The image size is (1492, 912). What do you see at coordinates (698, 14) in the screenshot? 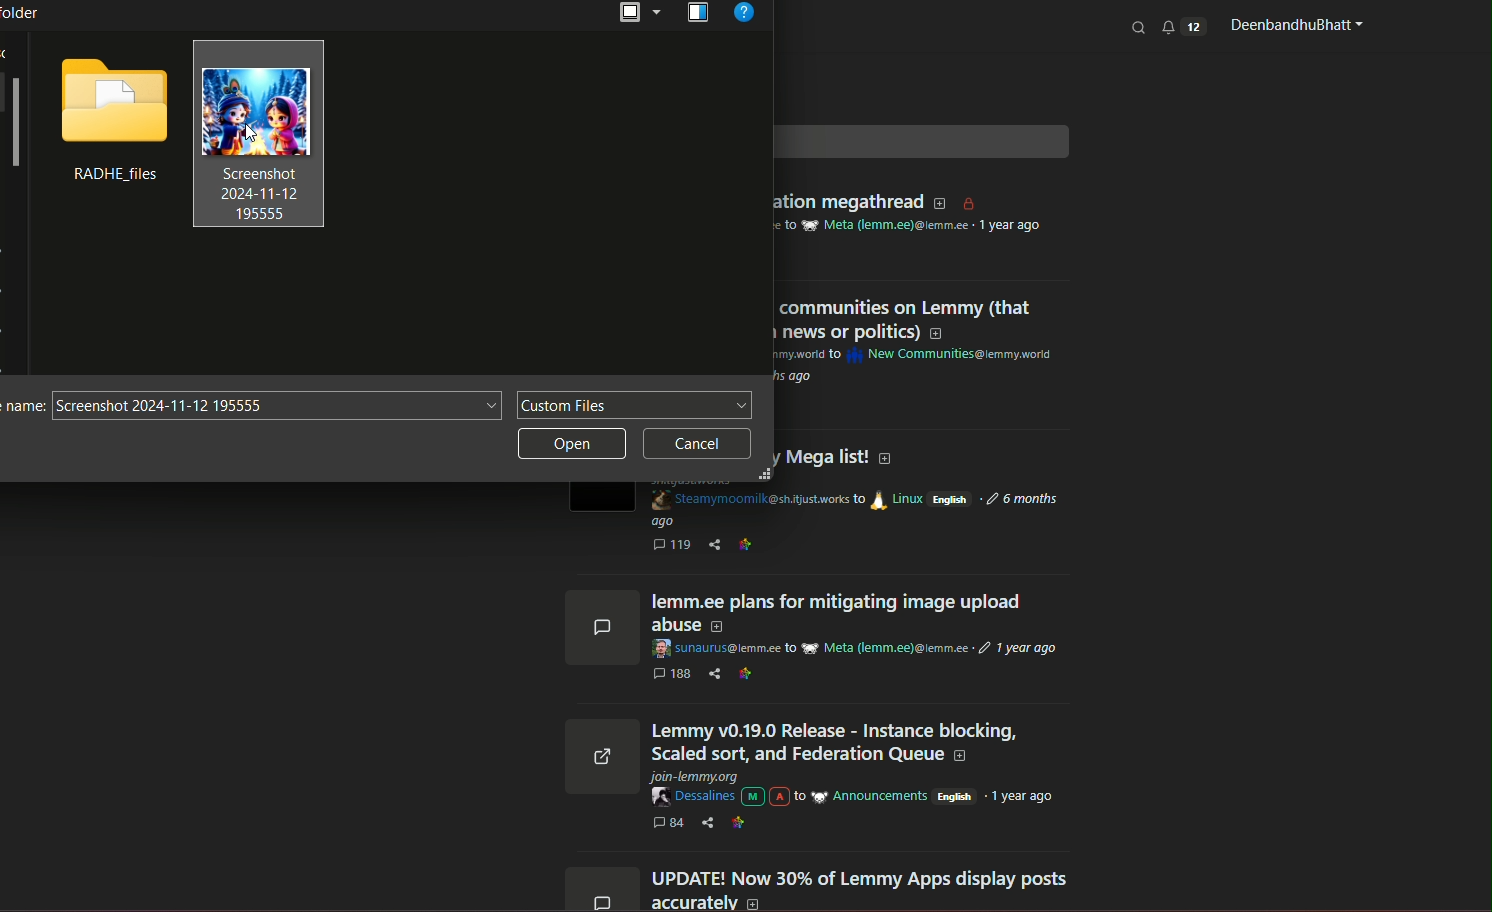
I see `visual` at bounding box center [698, 14].